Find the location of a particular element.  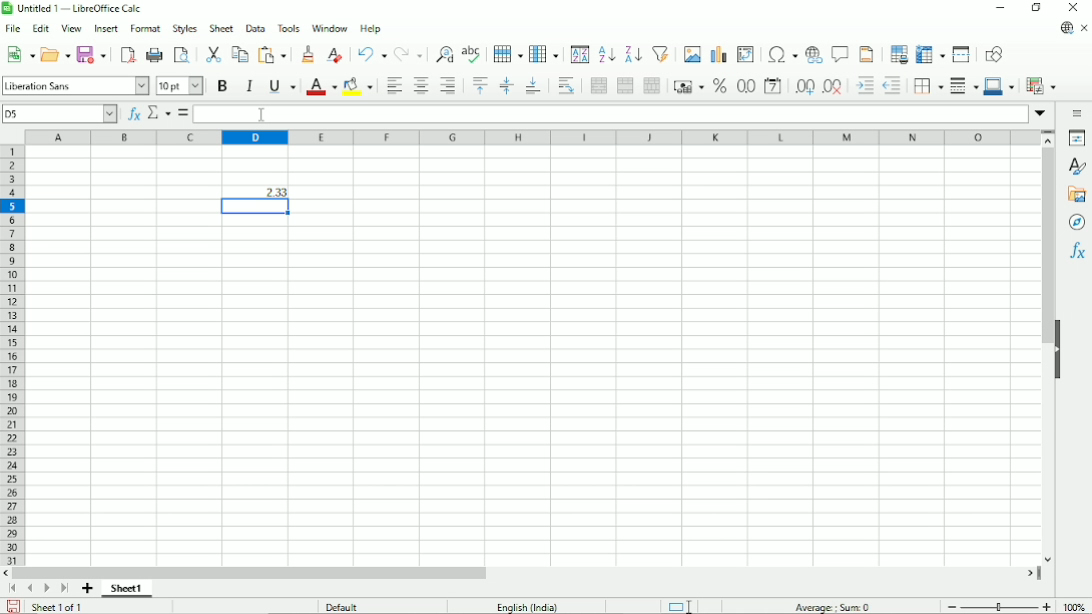

Freeze rows and columns is located at coordinates (932, 54).